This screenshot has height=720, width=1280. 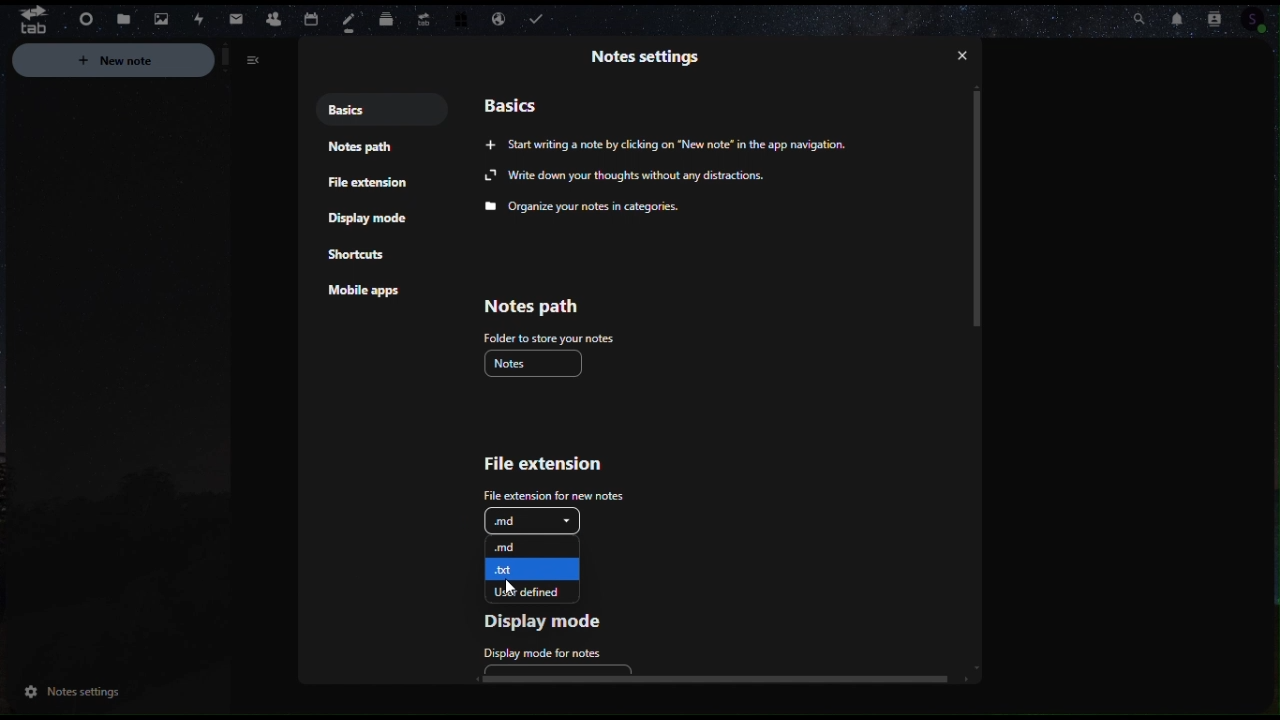 What do you see at coordinates (648, 55) in the screenshot?
I see `Note setting` at bounding box center [648, 55].